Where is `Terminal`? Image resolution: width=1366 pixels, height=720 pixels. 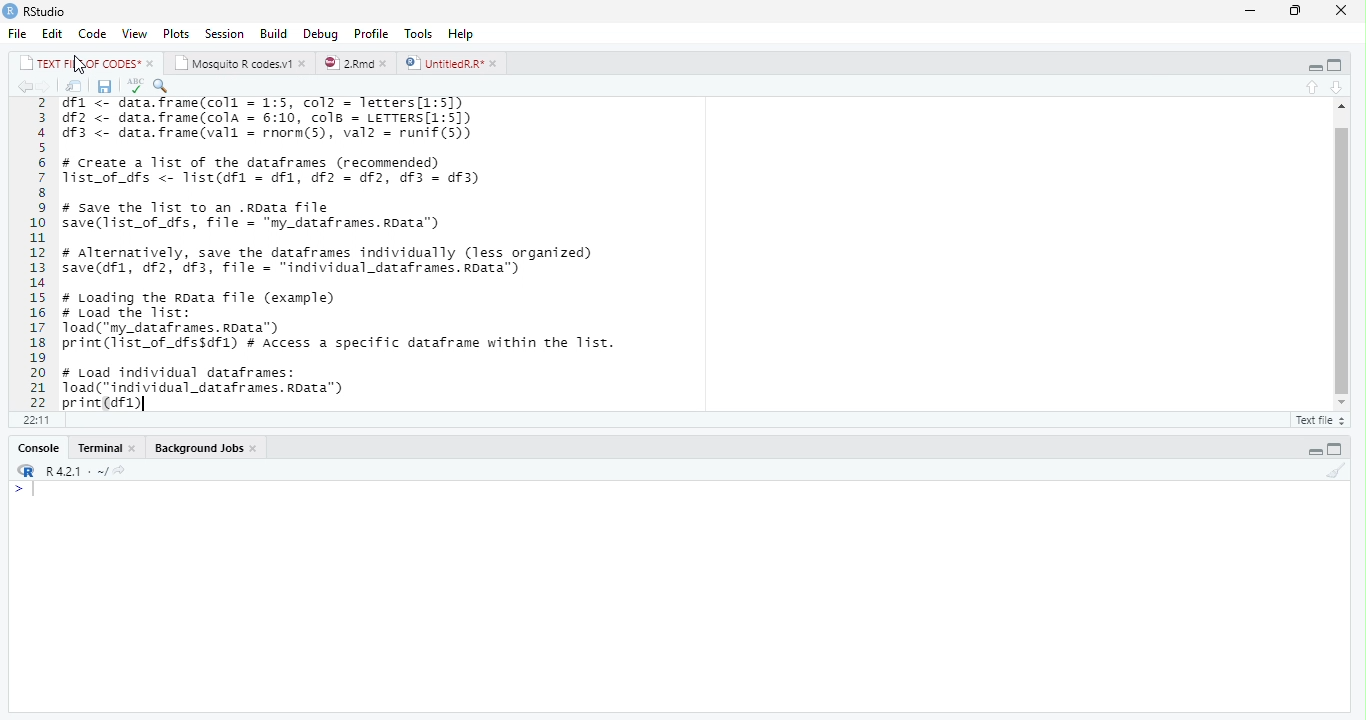 Terminal is located at coordinates (108, 448).